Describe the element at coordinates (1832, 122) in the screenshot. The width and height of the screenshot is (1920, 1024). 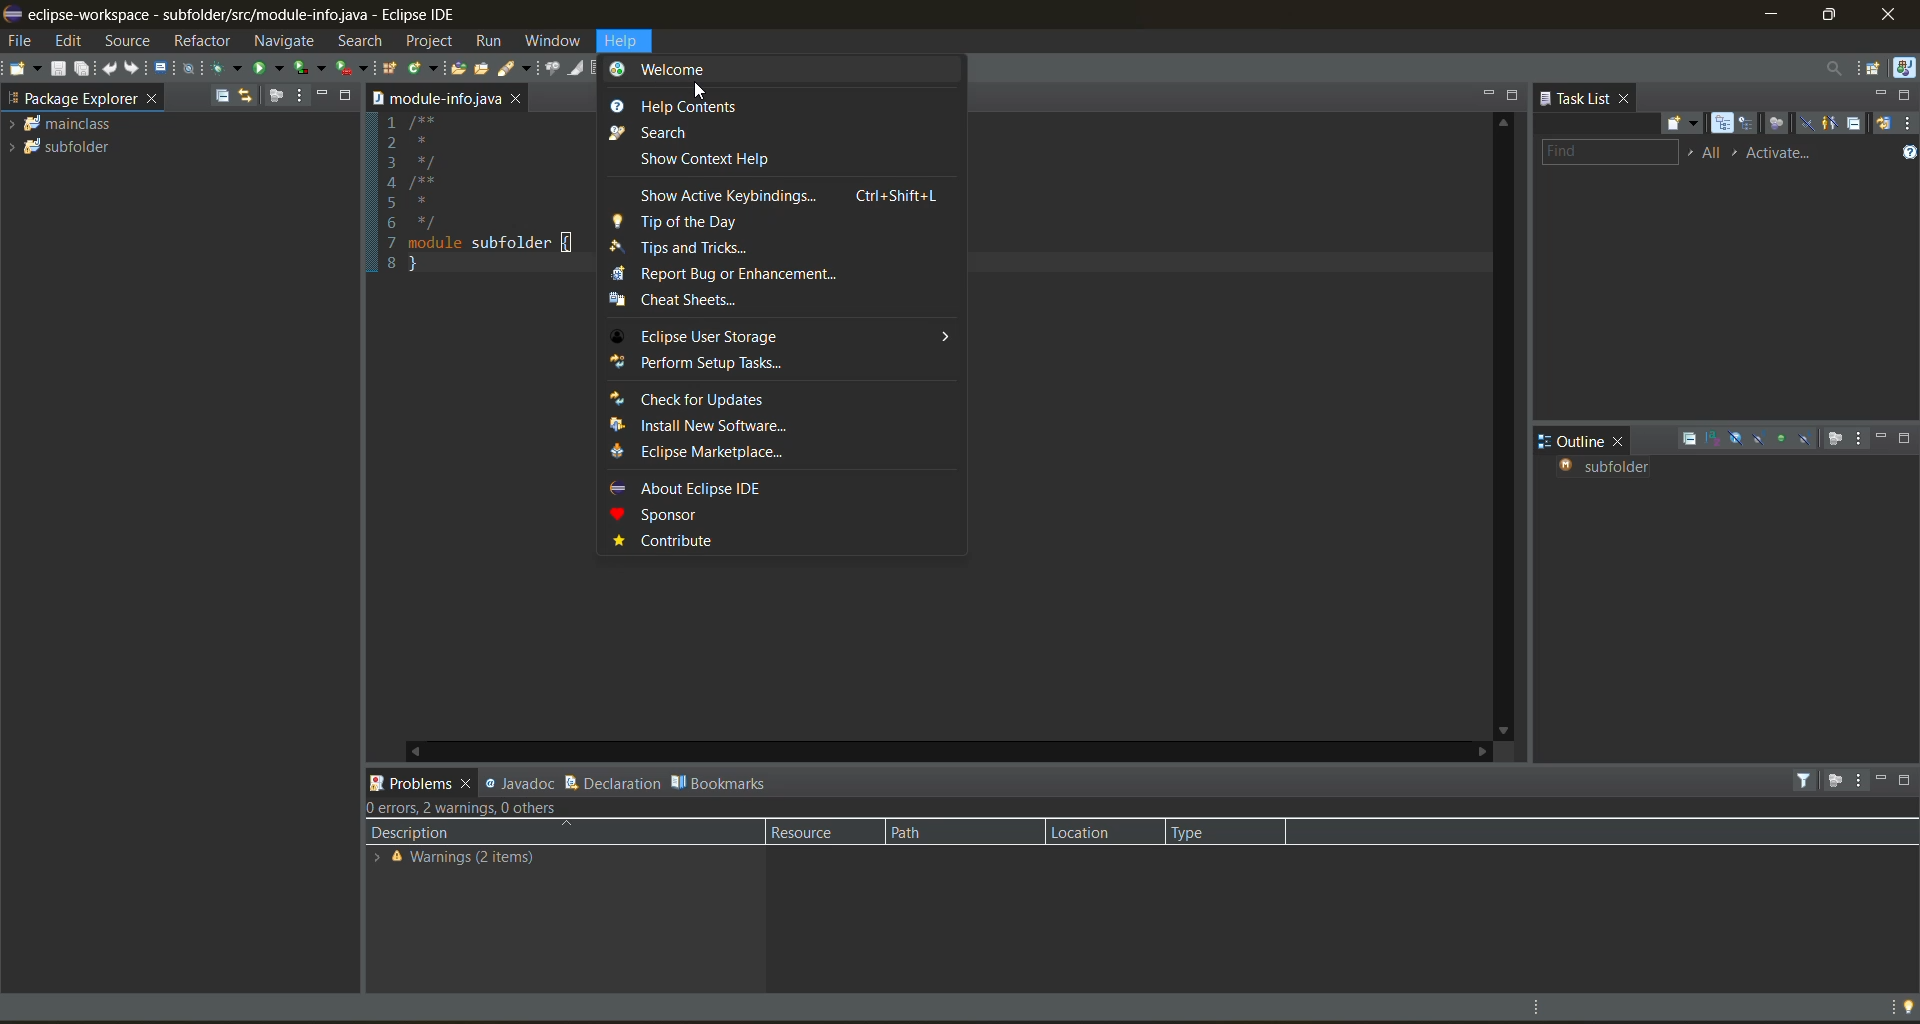
I see `show only my tasks` at that location.